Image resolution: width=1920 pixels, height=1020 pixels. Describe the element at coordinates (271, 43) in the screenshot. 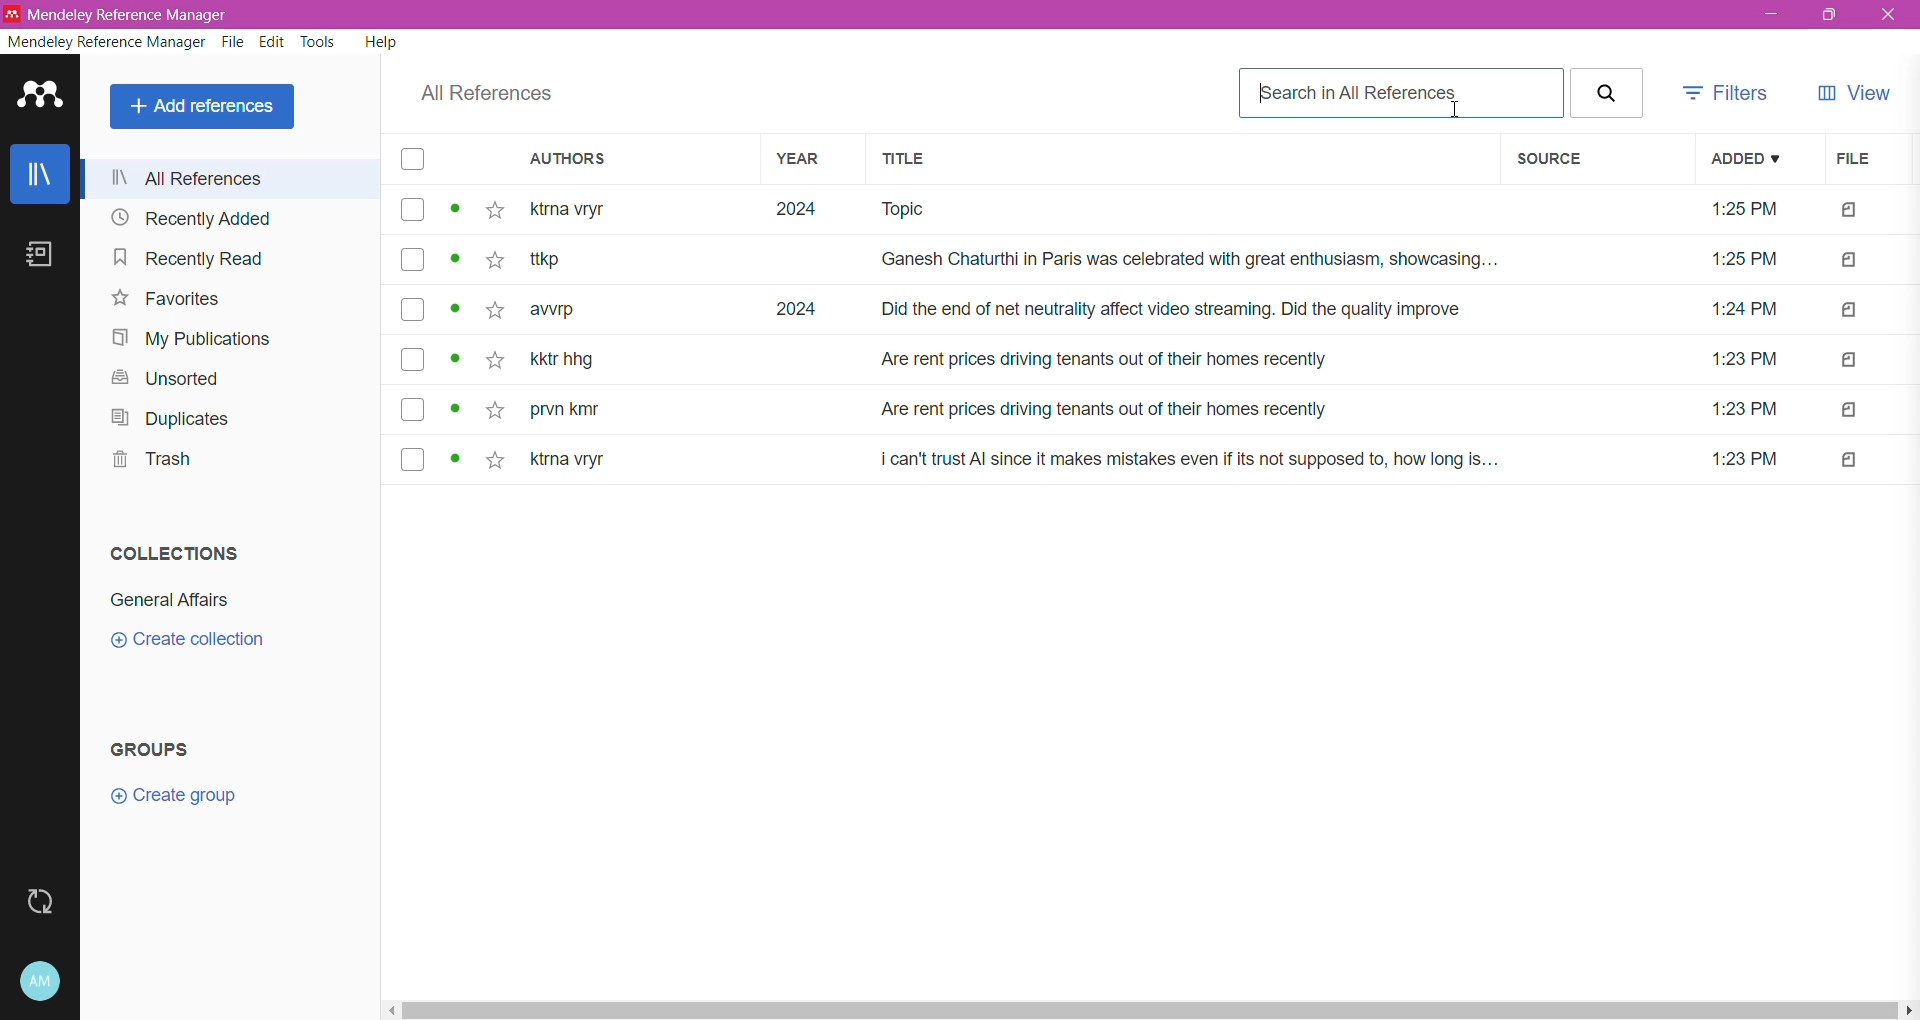

I see `Edit` at that location.